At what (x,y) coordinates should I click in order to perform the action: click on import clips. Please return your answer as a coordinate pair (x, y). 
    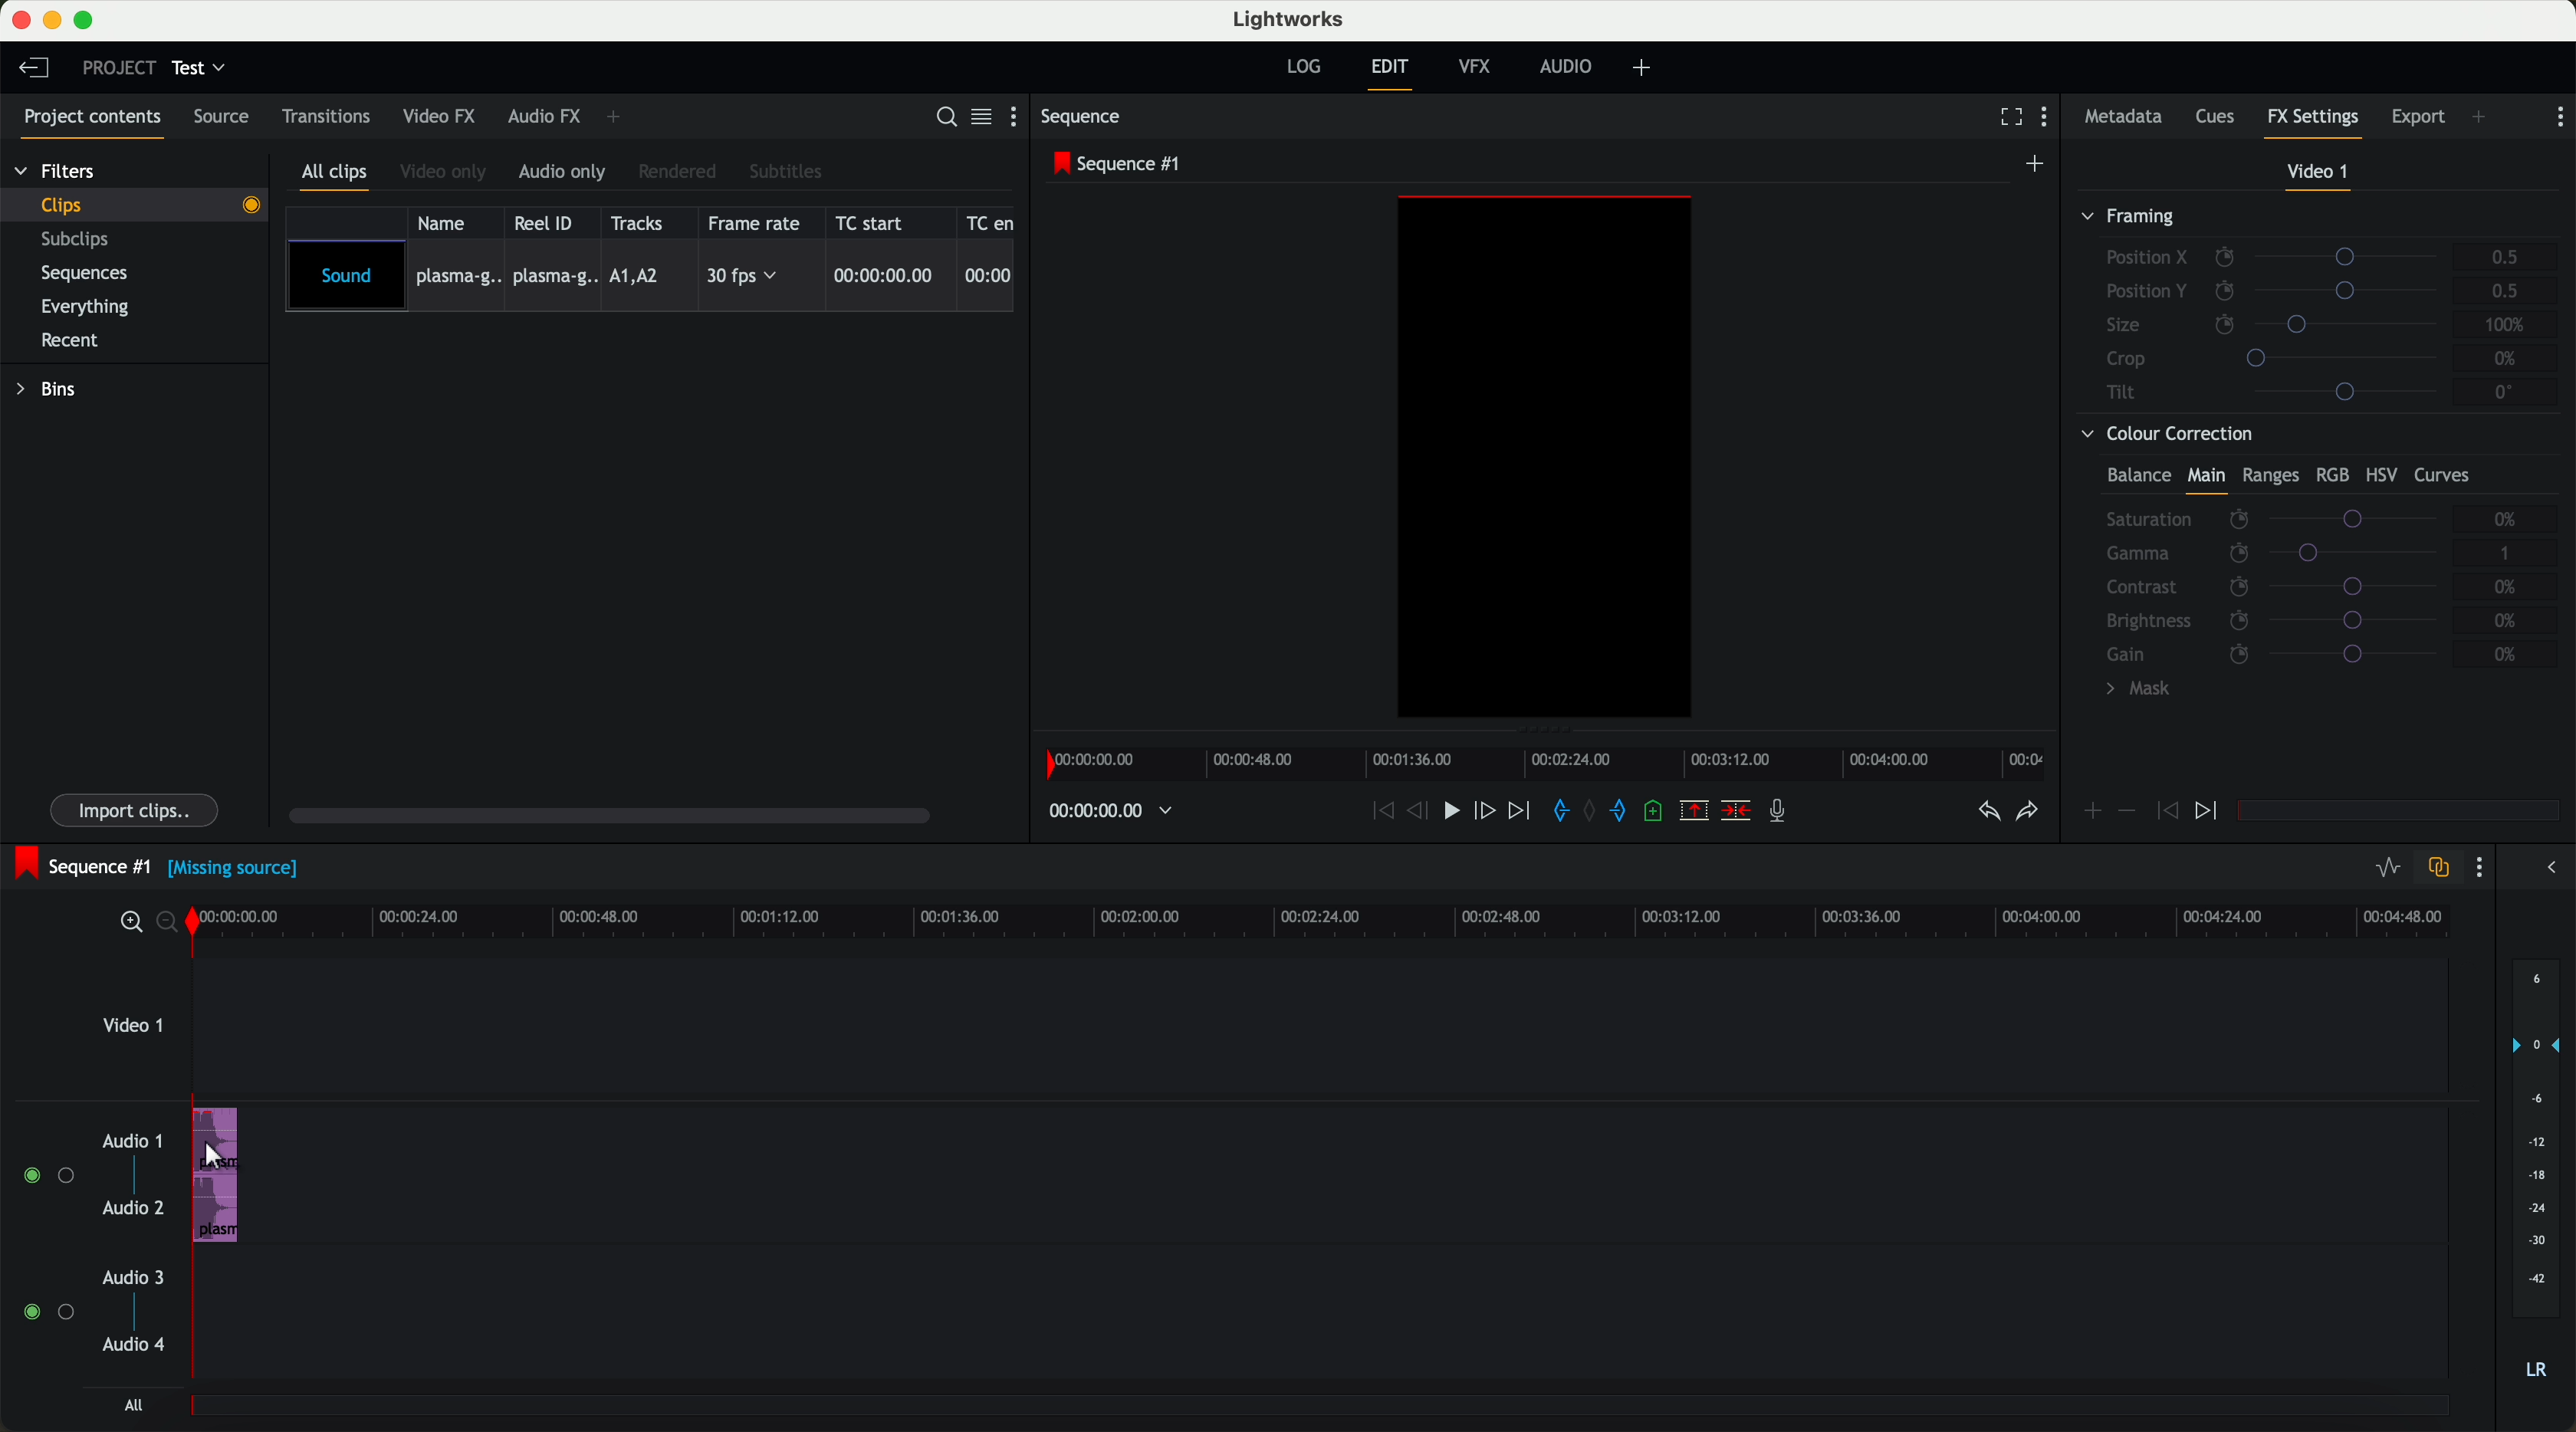
    Looking at the image, I should click on (137, 808).